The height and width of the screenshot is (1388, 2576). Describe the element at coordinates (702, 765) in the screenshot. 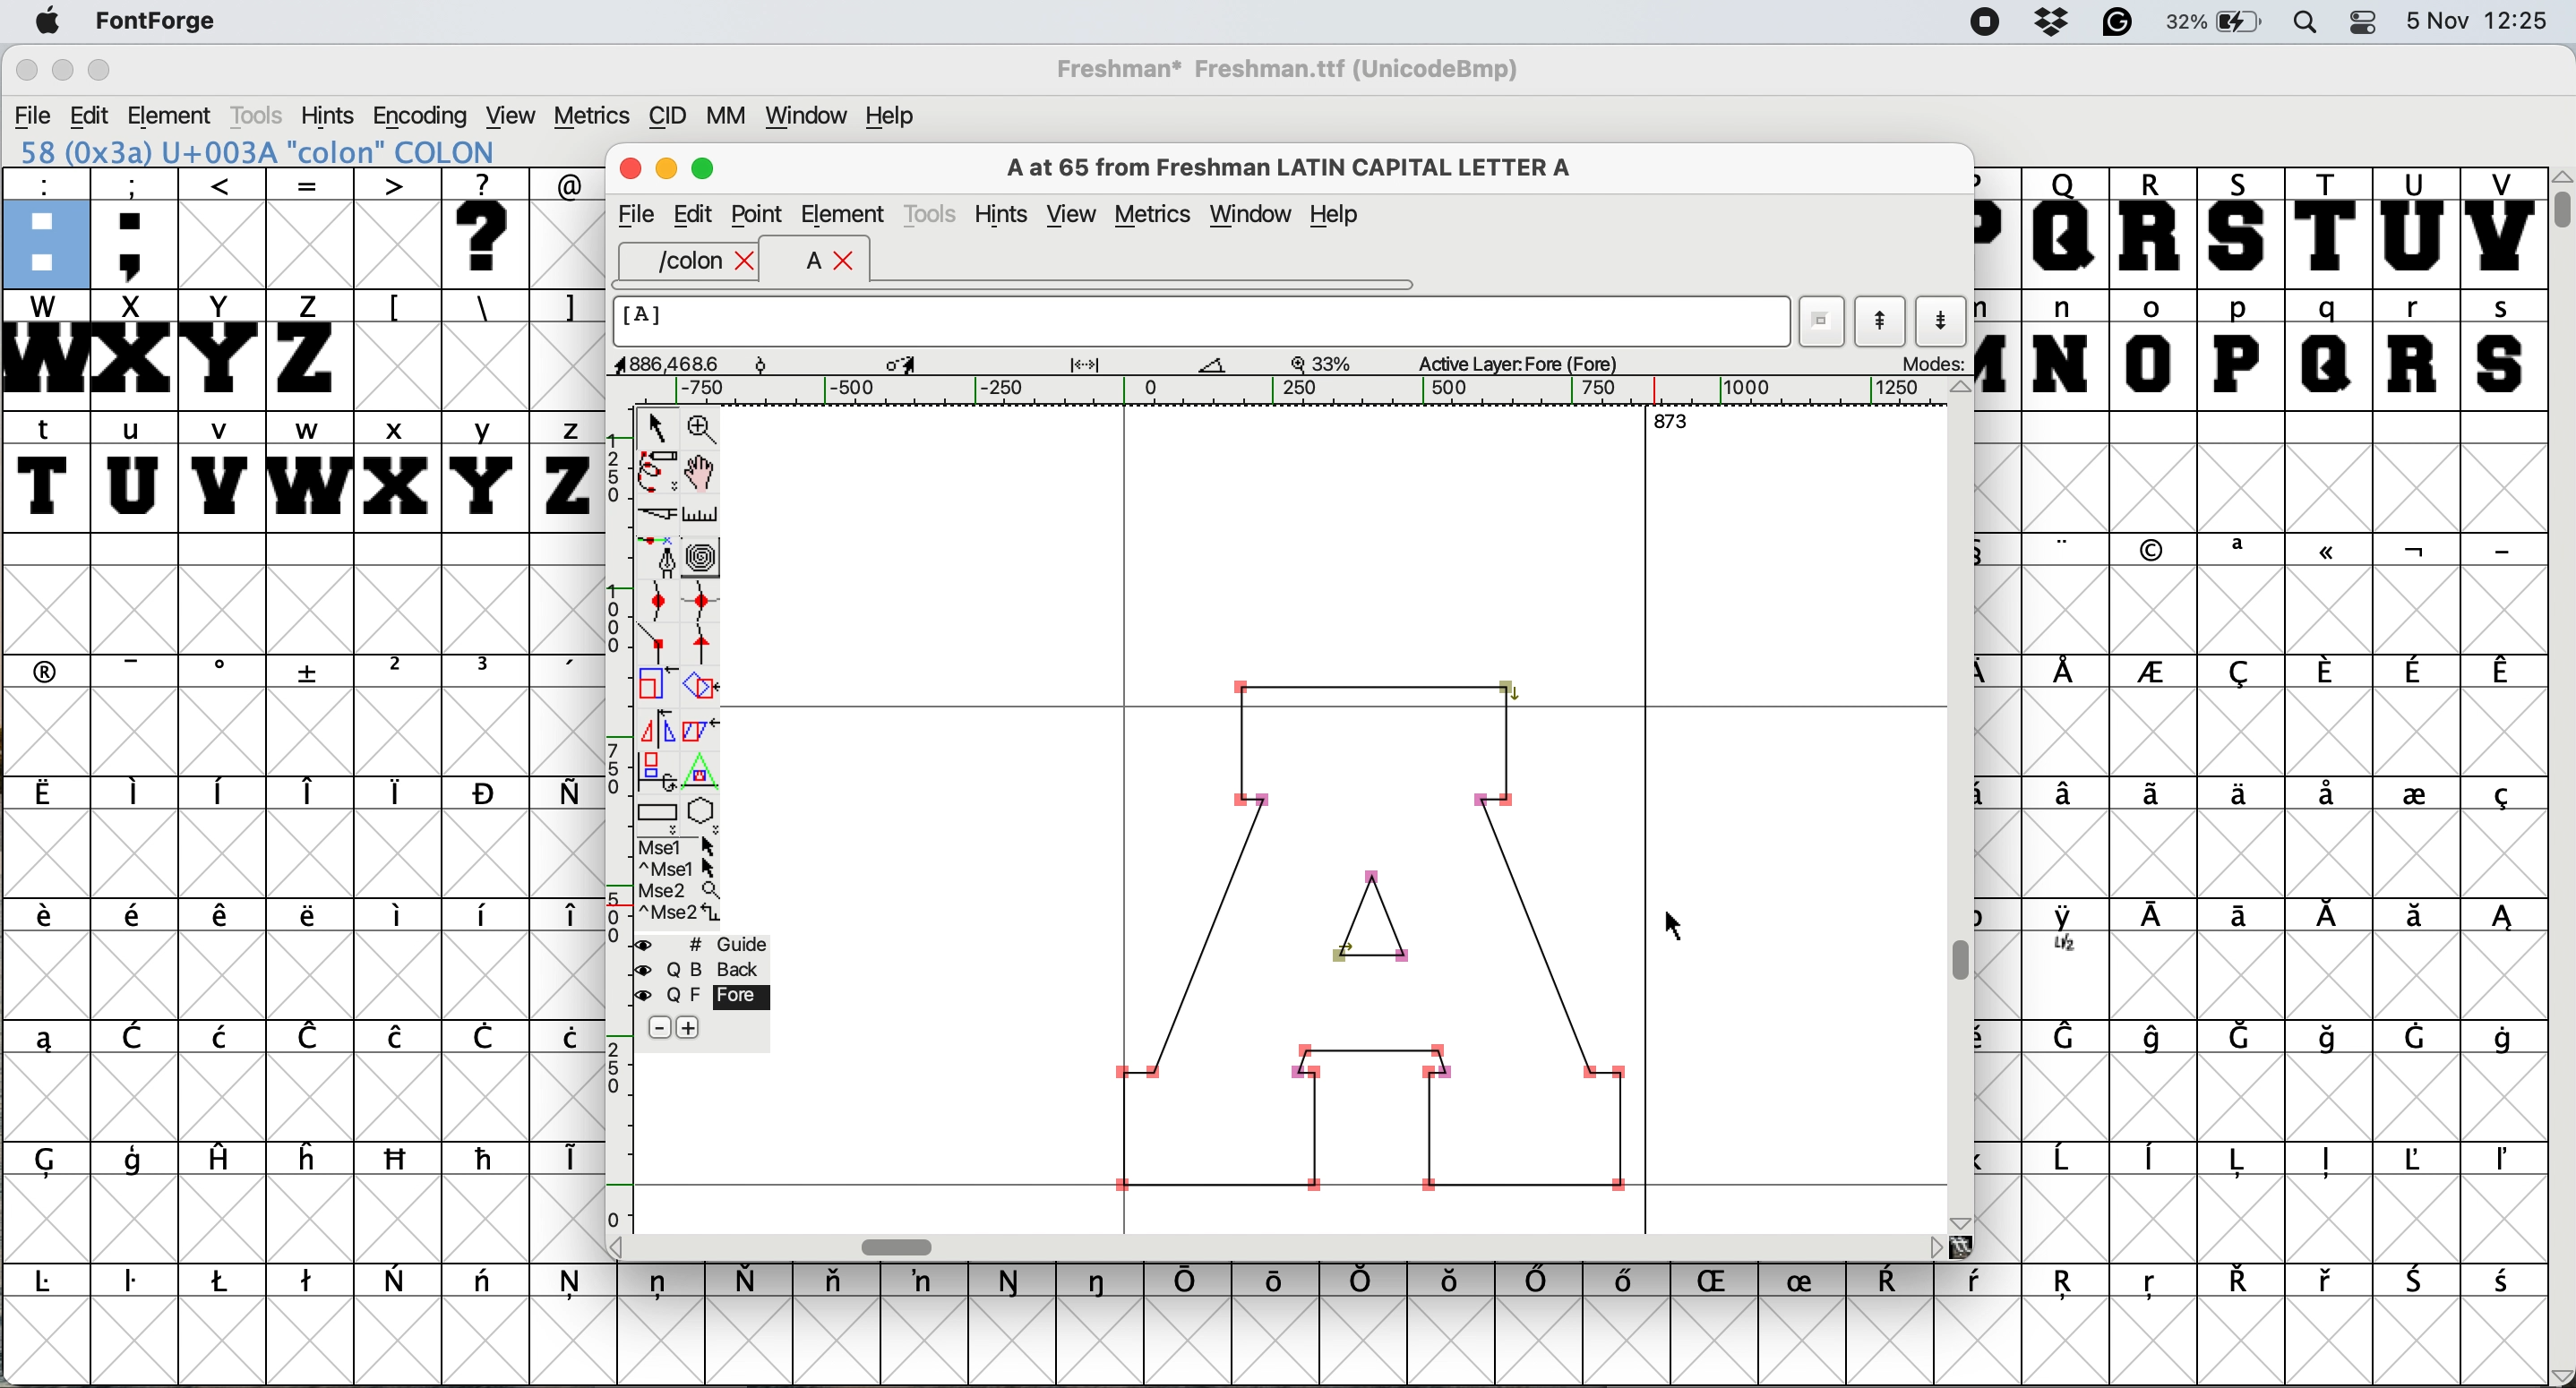

I see `perform a perspective transformation on selection` at that location.